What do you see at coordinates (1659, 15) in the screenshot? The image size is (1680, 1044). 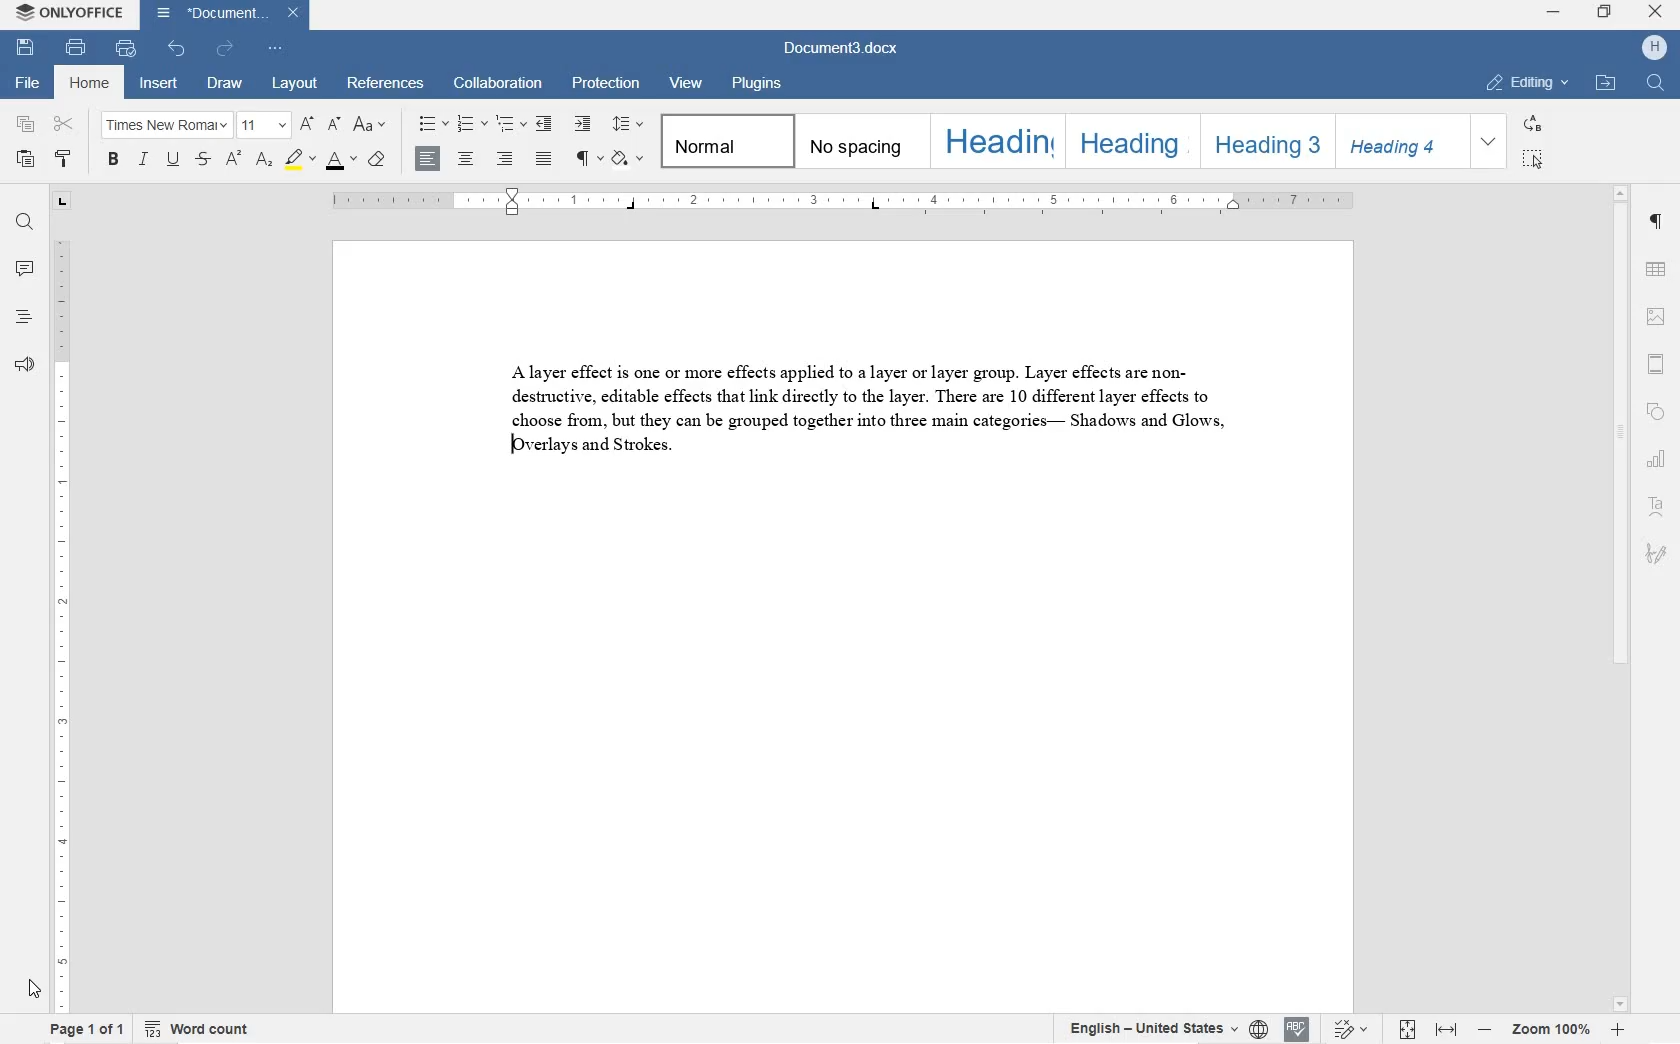 I see `CLOSE` at bounding box center [1659, 15].